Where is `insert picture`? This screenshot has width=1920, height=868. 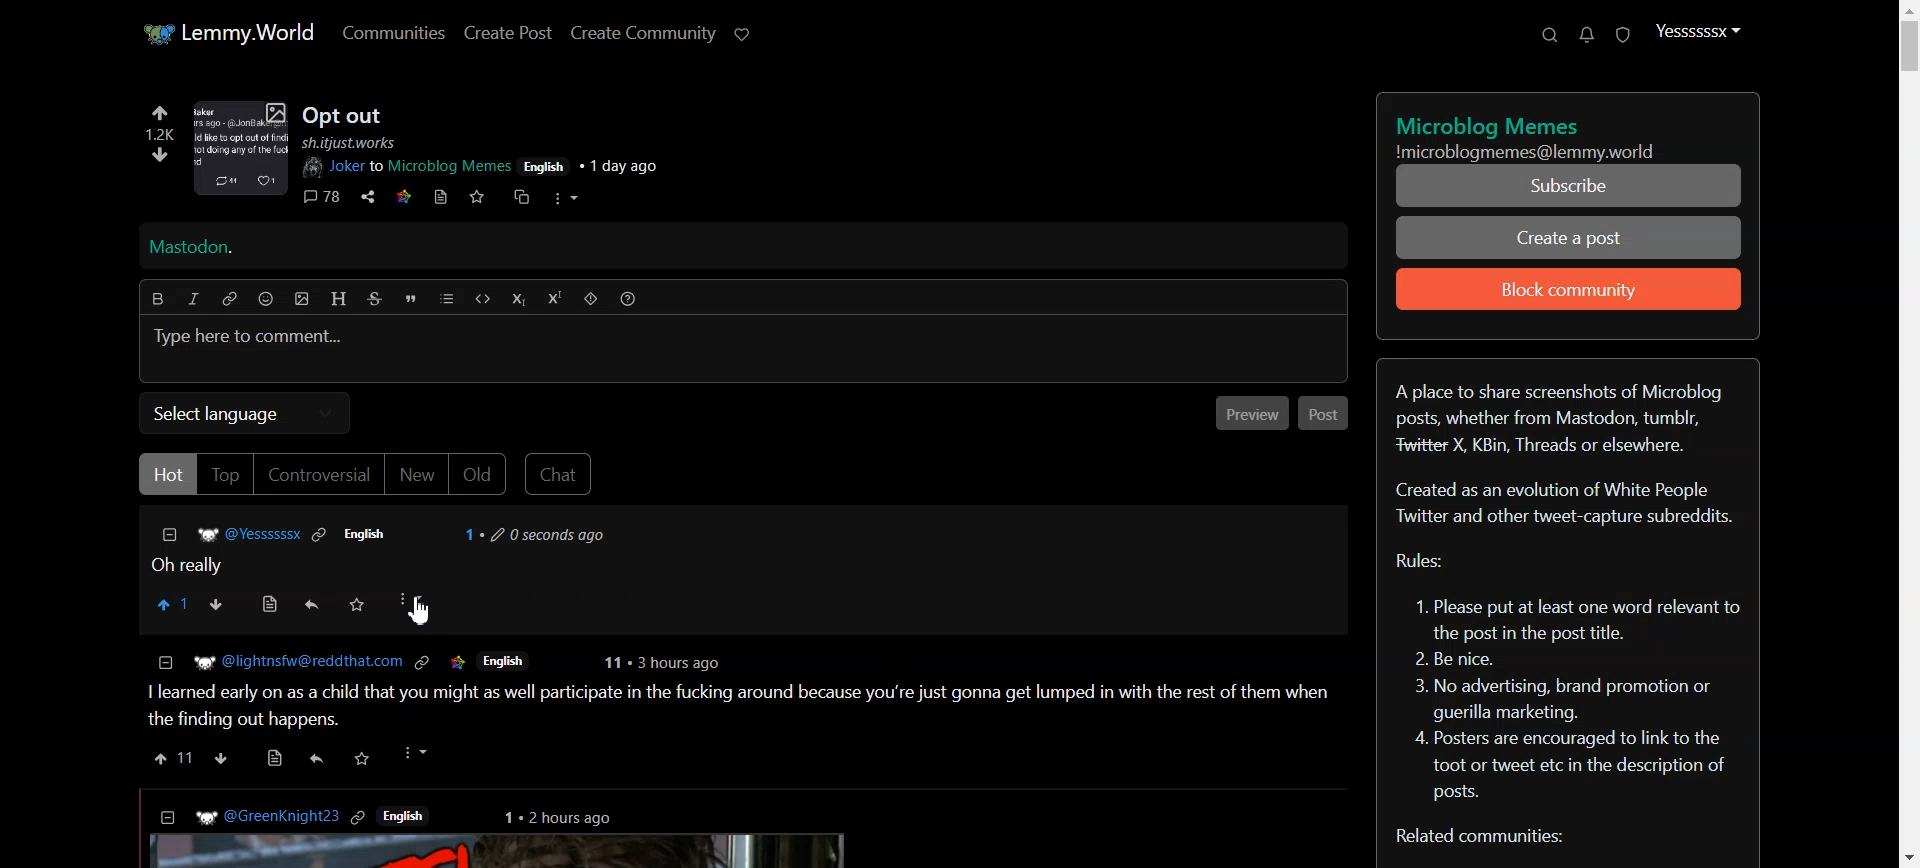
insert picture is located at coordinates (302, 300).